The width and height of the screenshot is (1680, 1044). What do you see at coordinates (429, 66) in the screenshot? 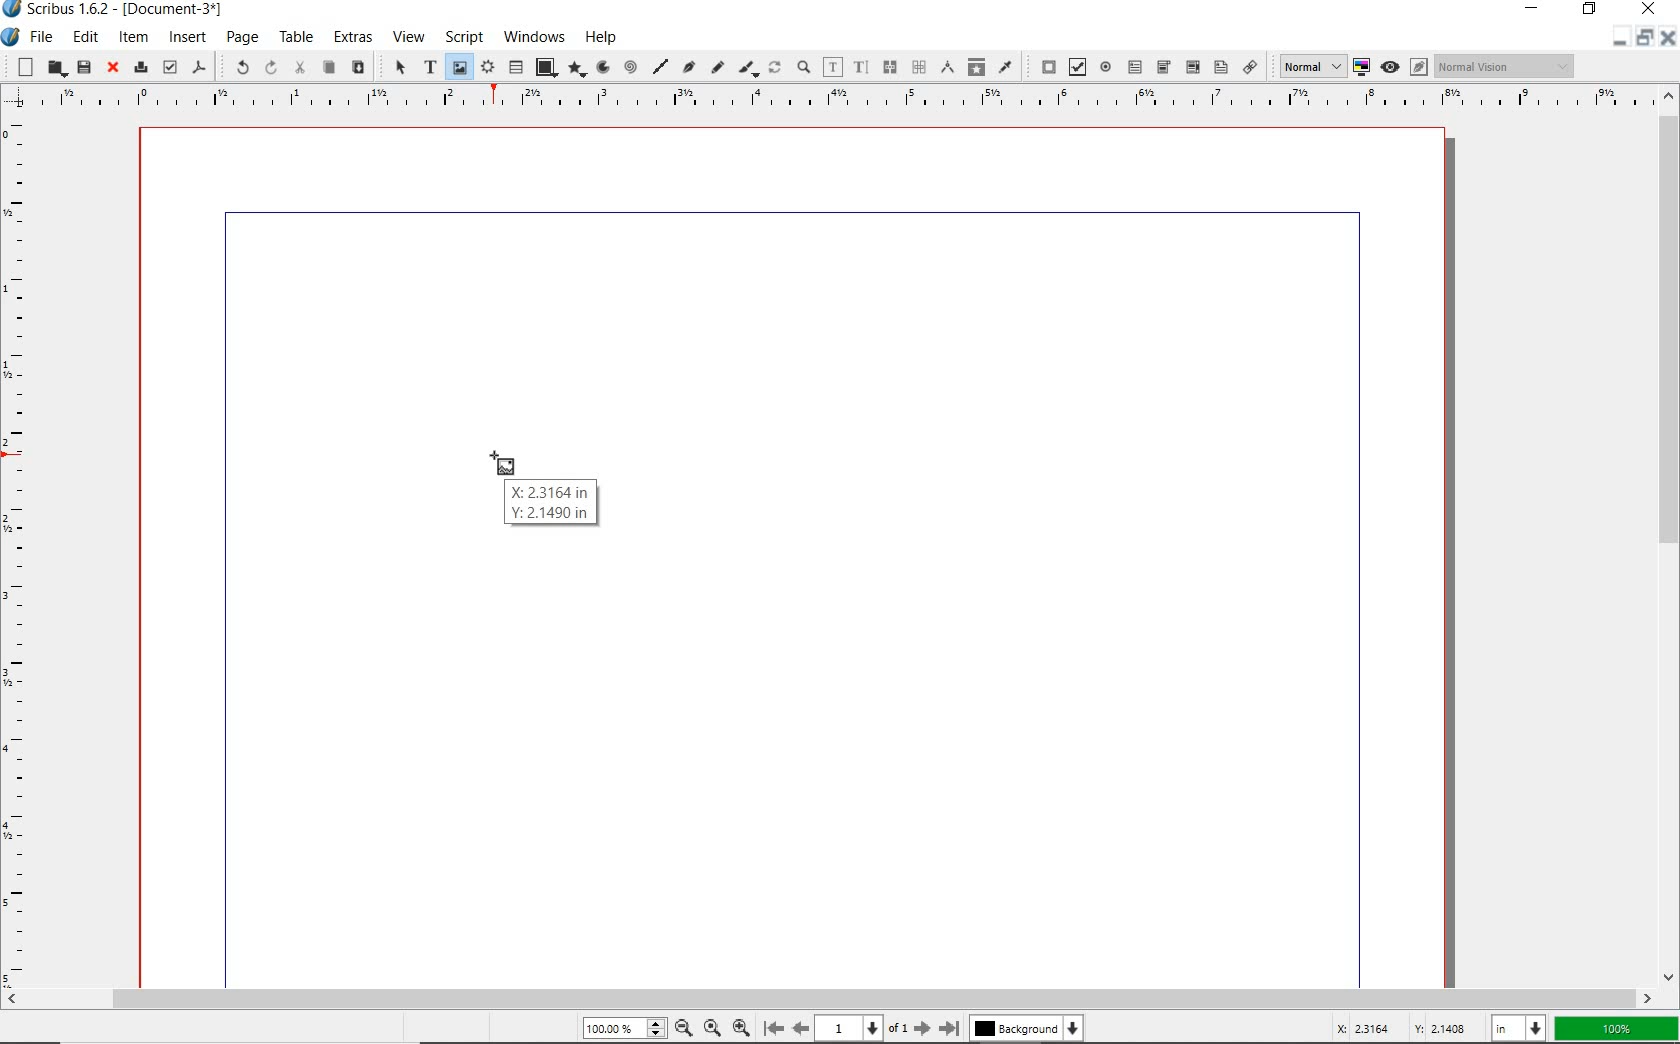
I see `text frame` at bounding box center [429, 66].